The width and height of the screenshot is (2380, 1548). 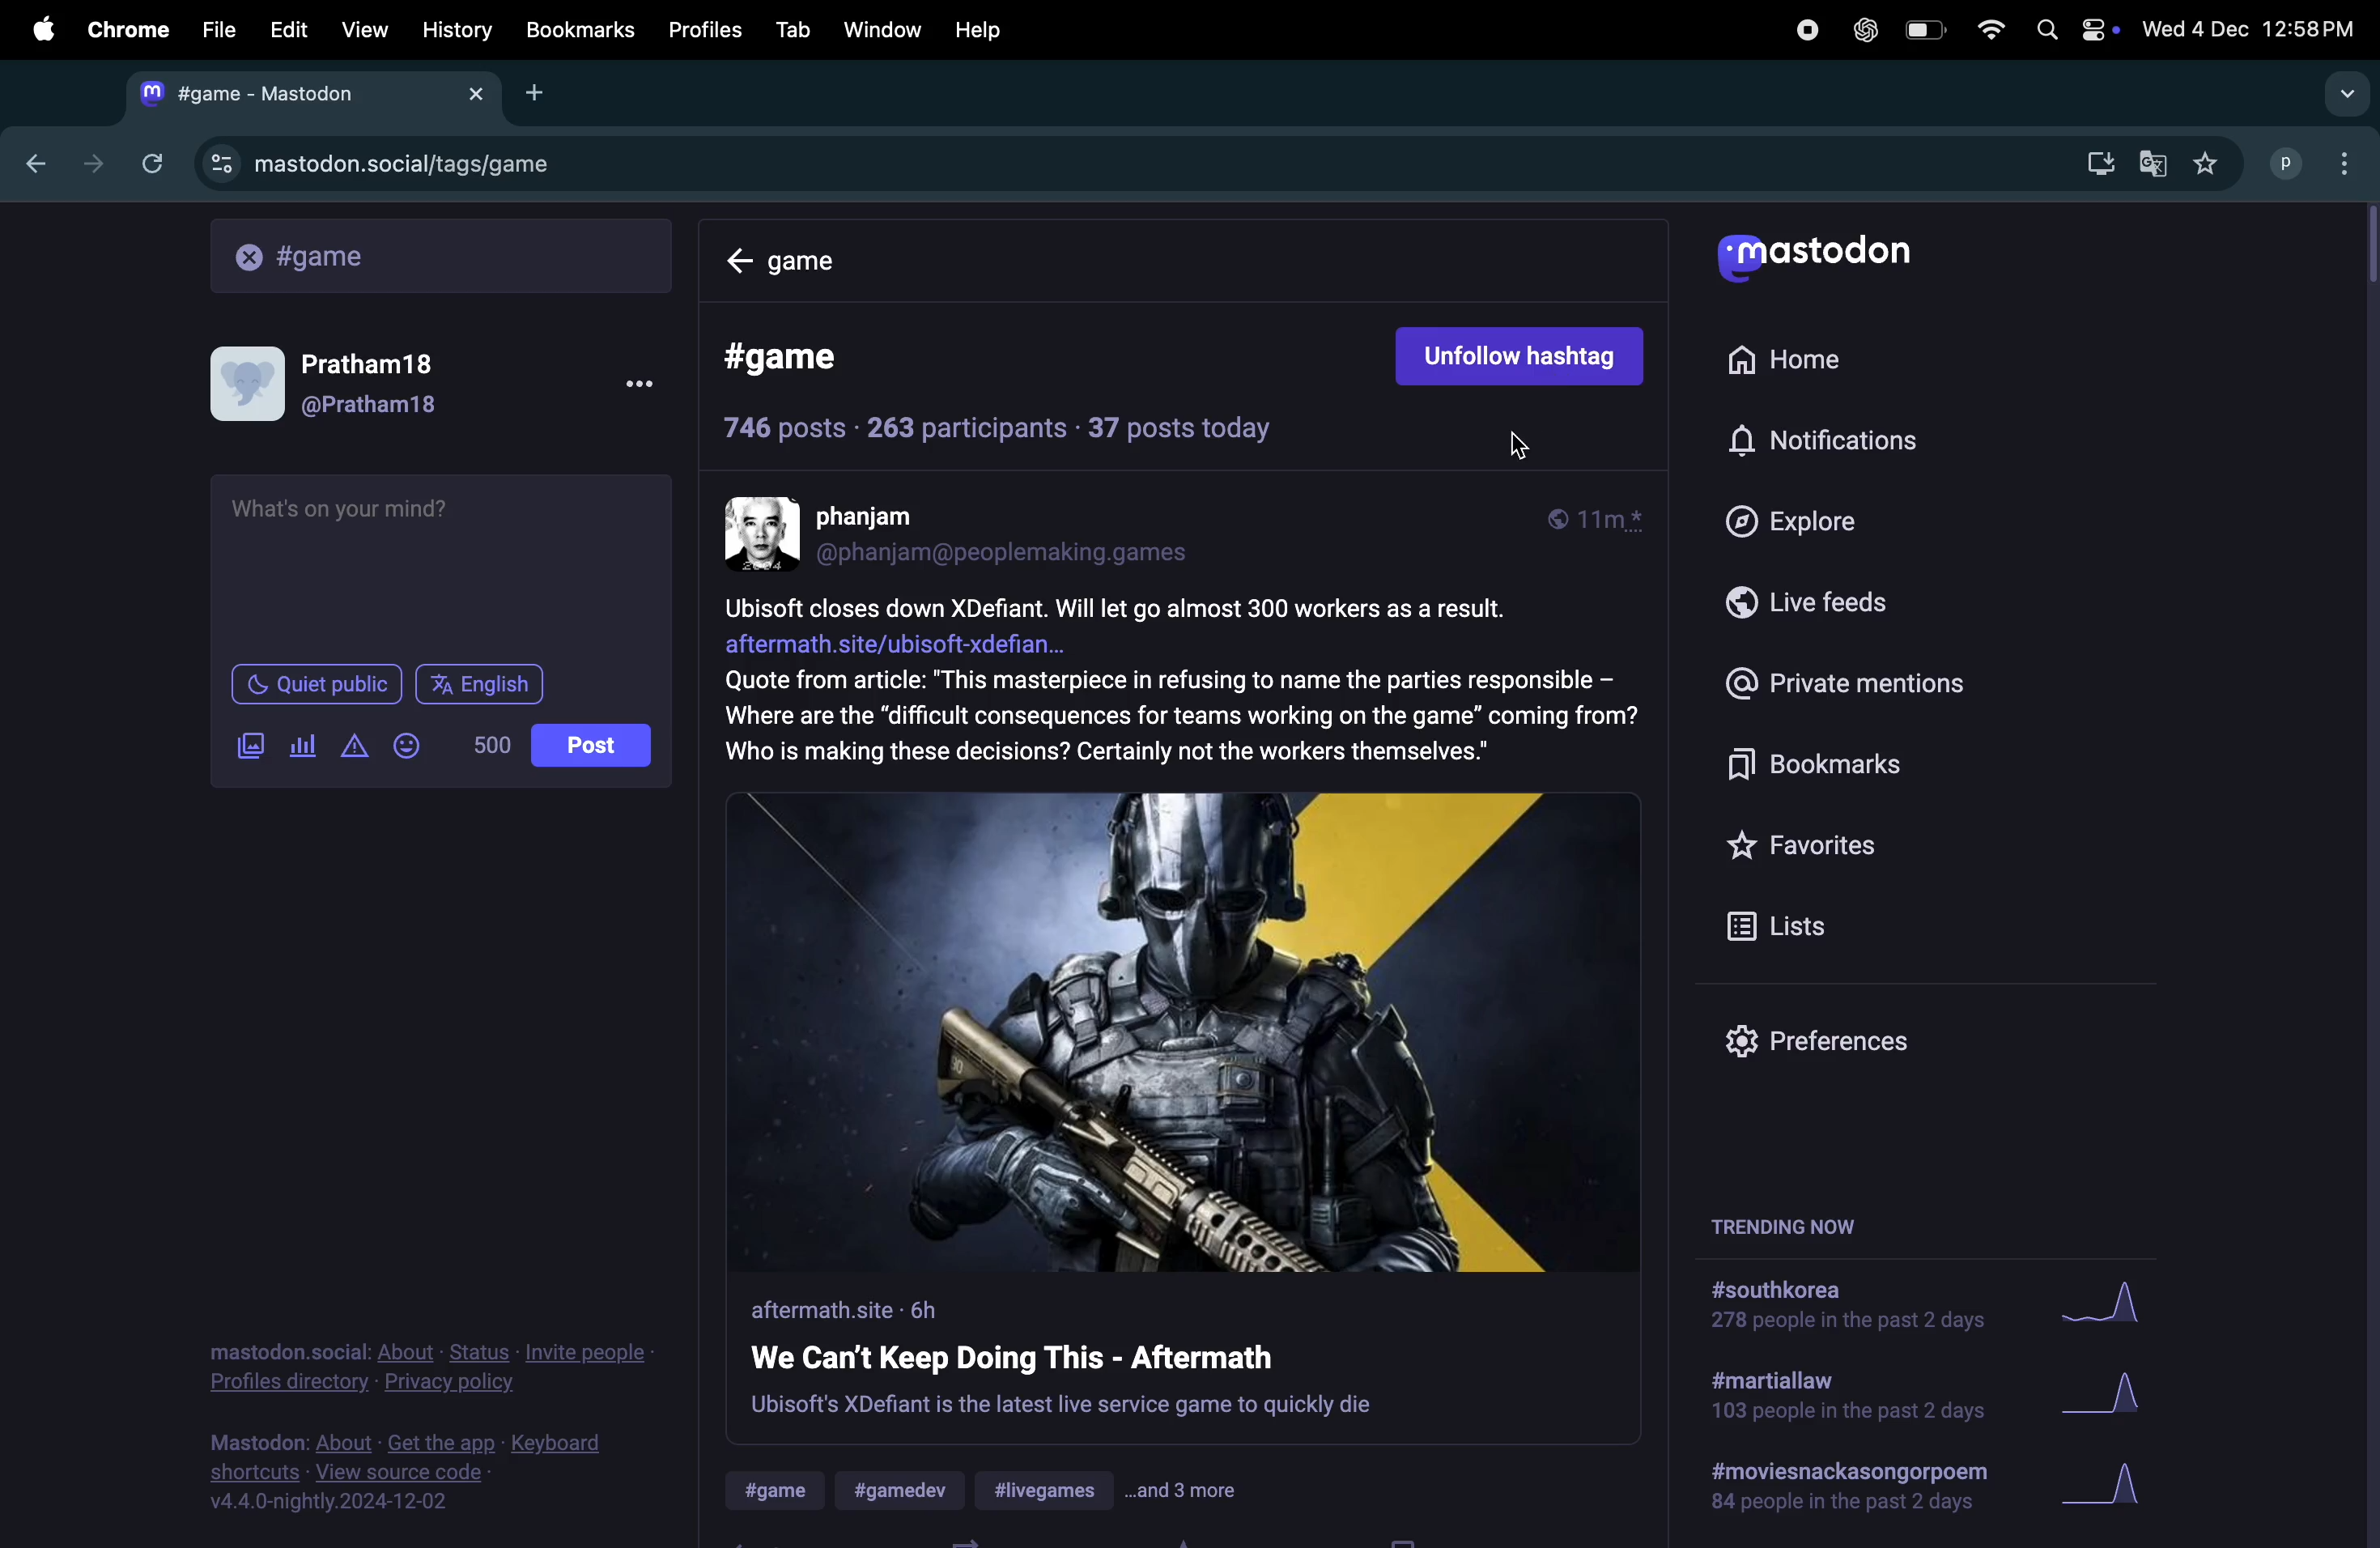 What do you see at coordinates (909, 1489) in the screenshot?
I see `#gamedev` at bounding box center [909, 1489].